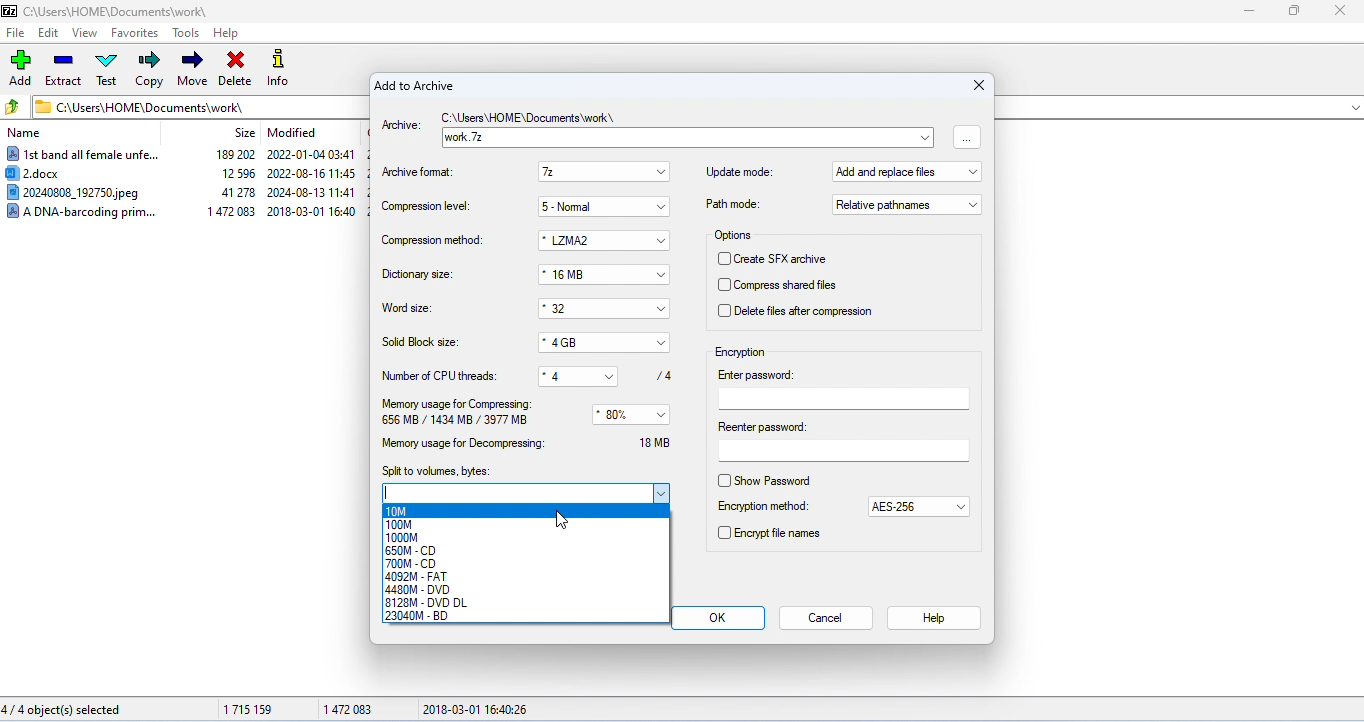 Image resolution: width=1364 pixels, height=722 pixels. I want to click on tools, so click(188, 32).